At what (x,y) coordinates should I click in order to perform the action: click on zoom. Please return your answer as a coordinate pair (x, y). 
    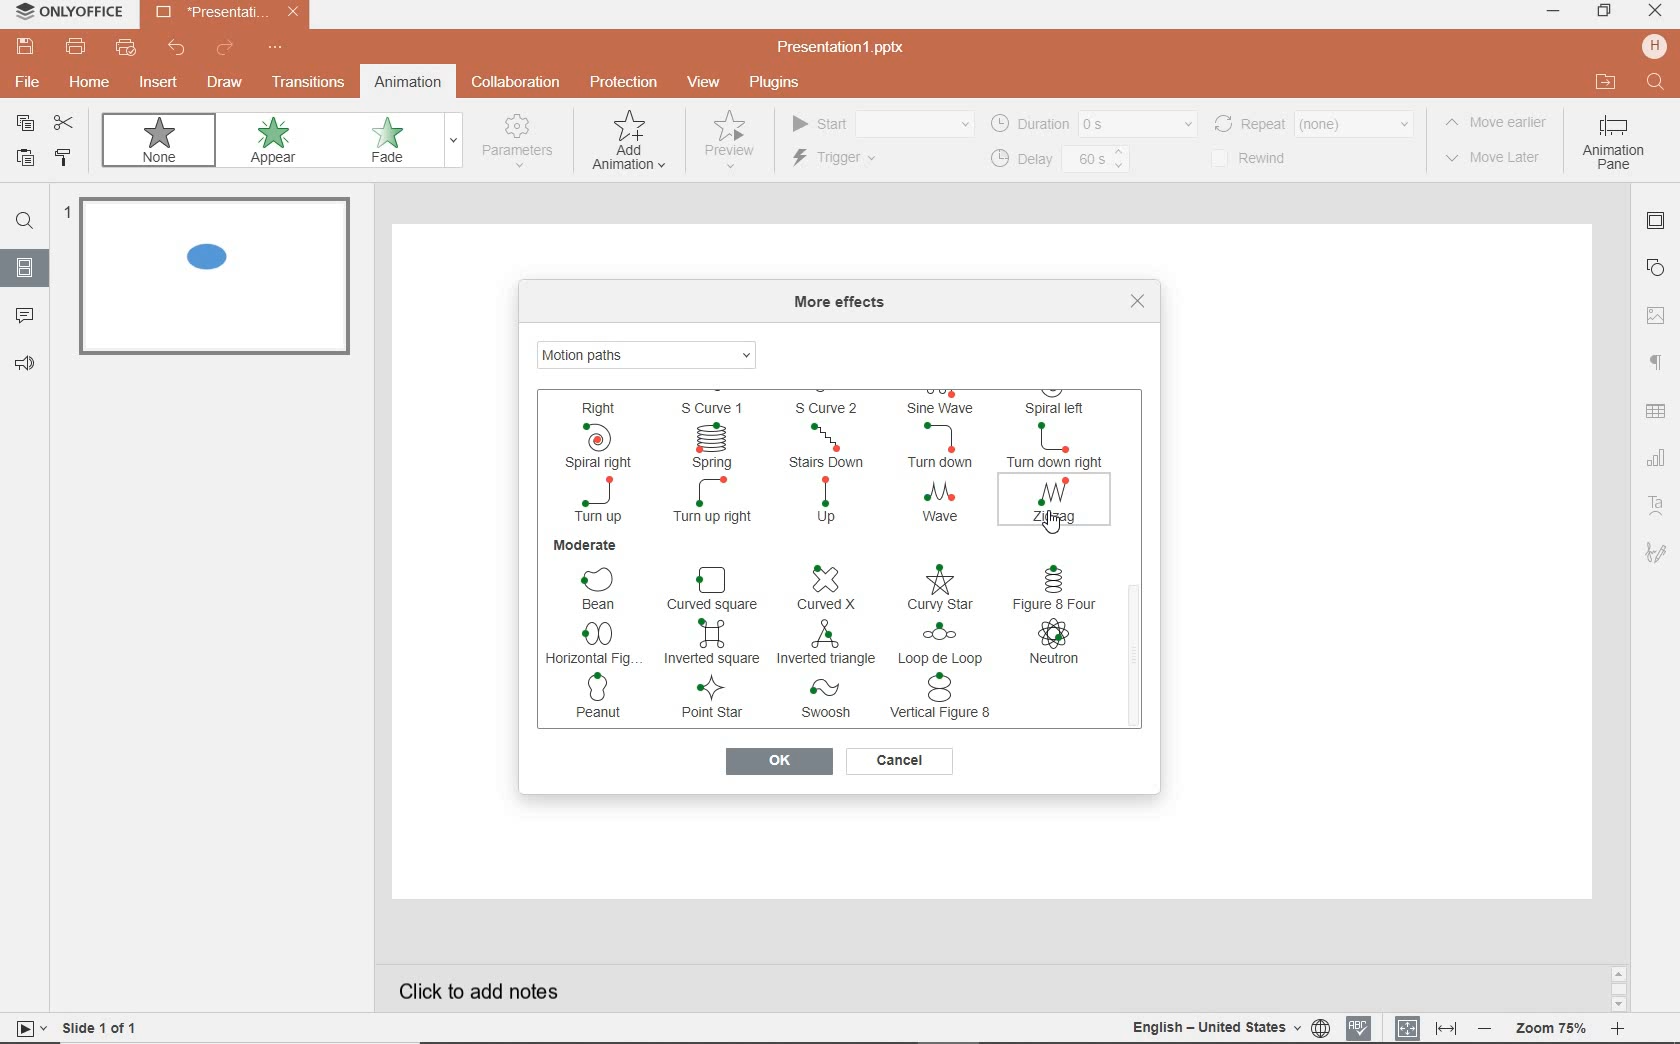
    Looking at the image, I should click on (1554, 1026).